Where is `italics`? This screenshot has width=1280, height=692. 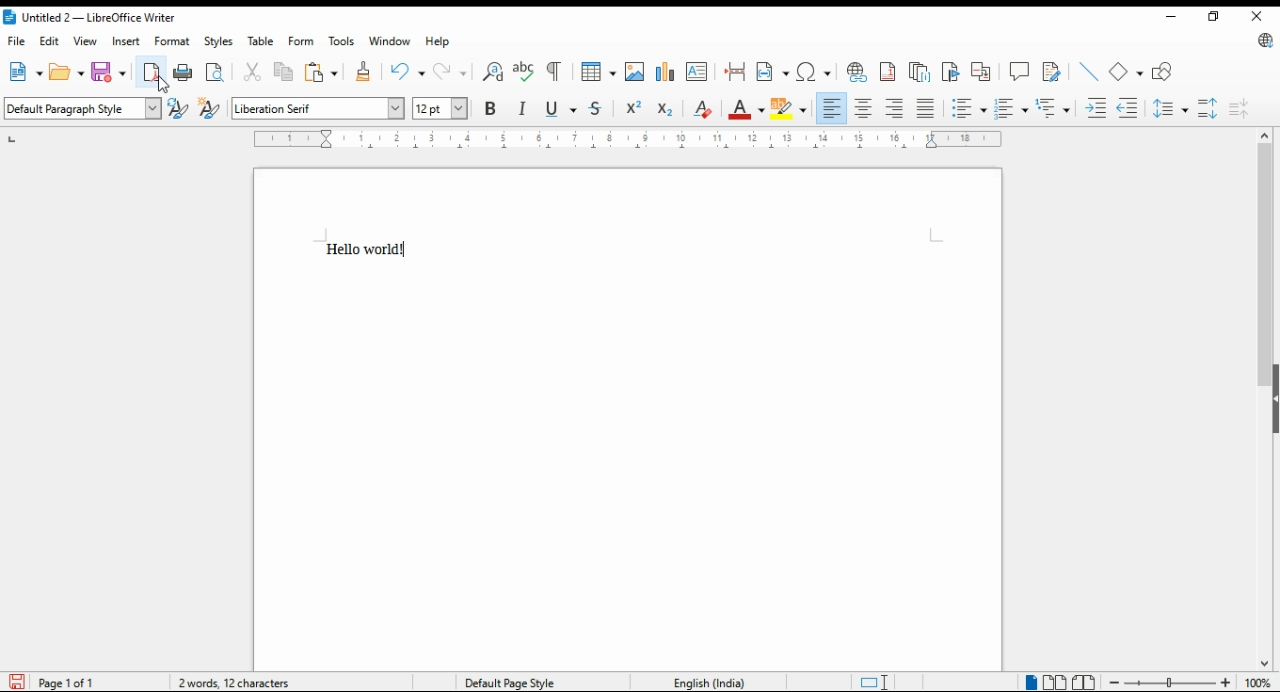
italics is located at coordinates (524, 109).